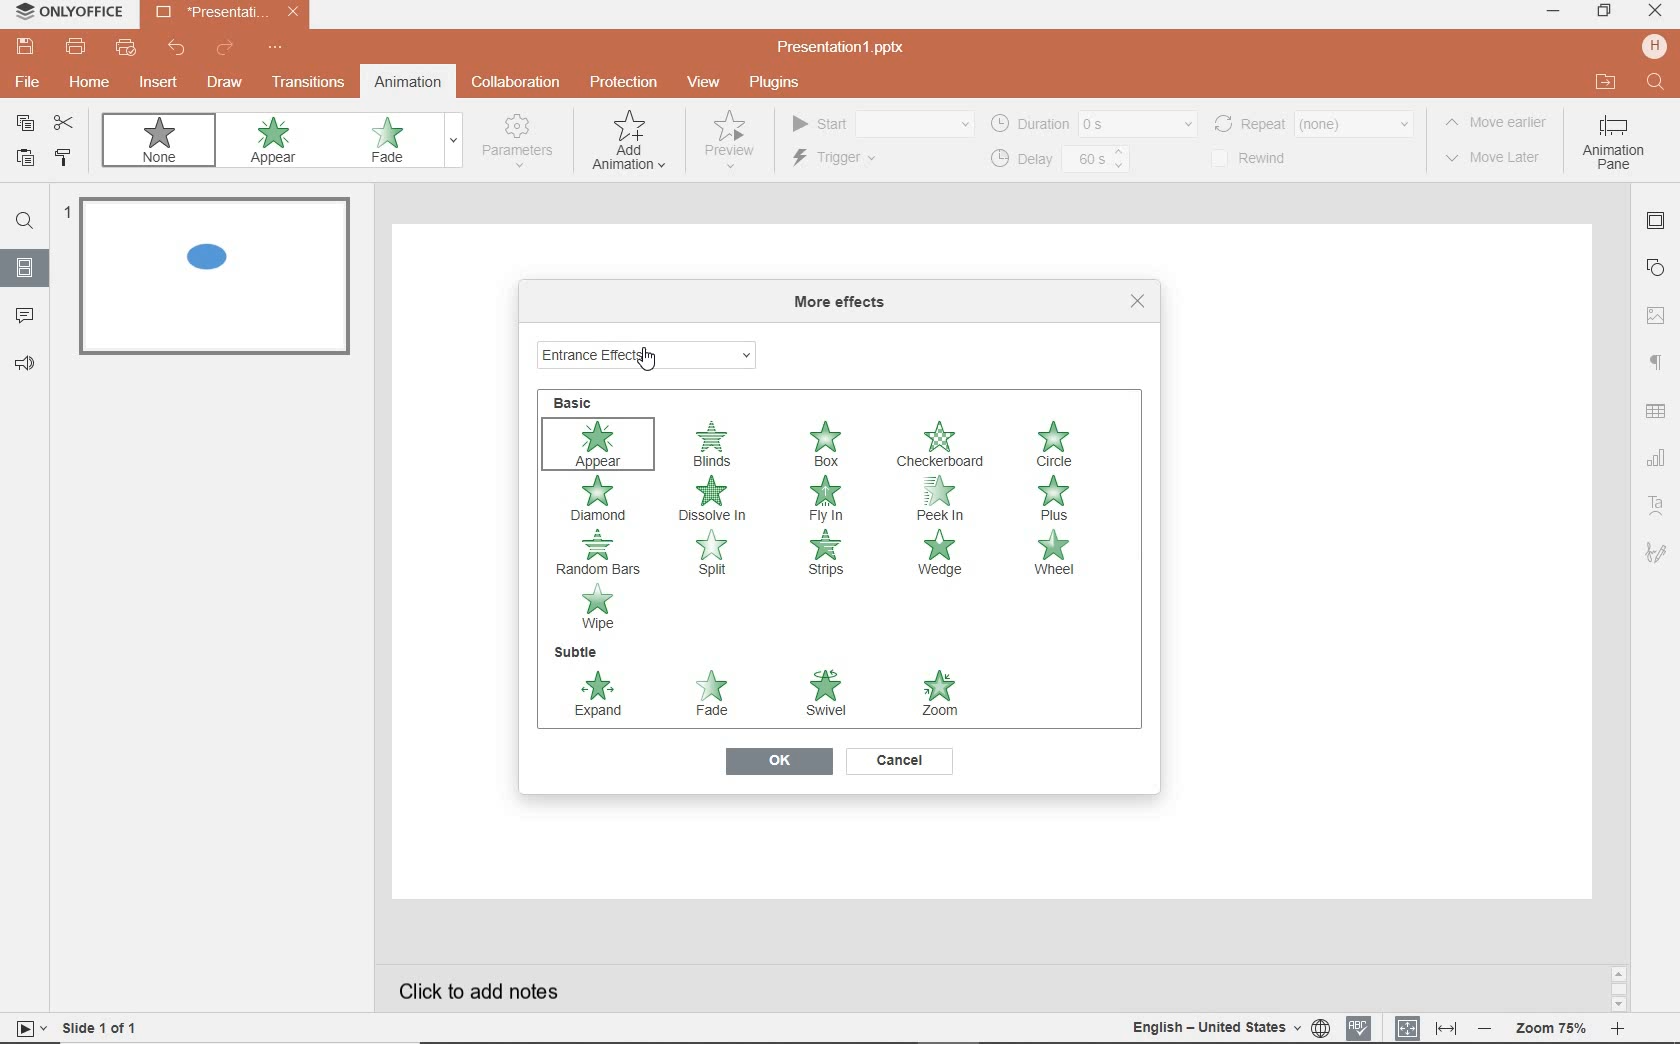  What do you see at coordinates (68, 12) in the screenshot?
I see `system name` at bounding box center [68, 12].